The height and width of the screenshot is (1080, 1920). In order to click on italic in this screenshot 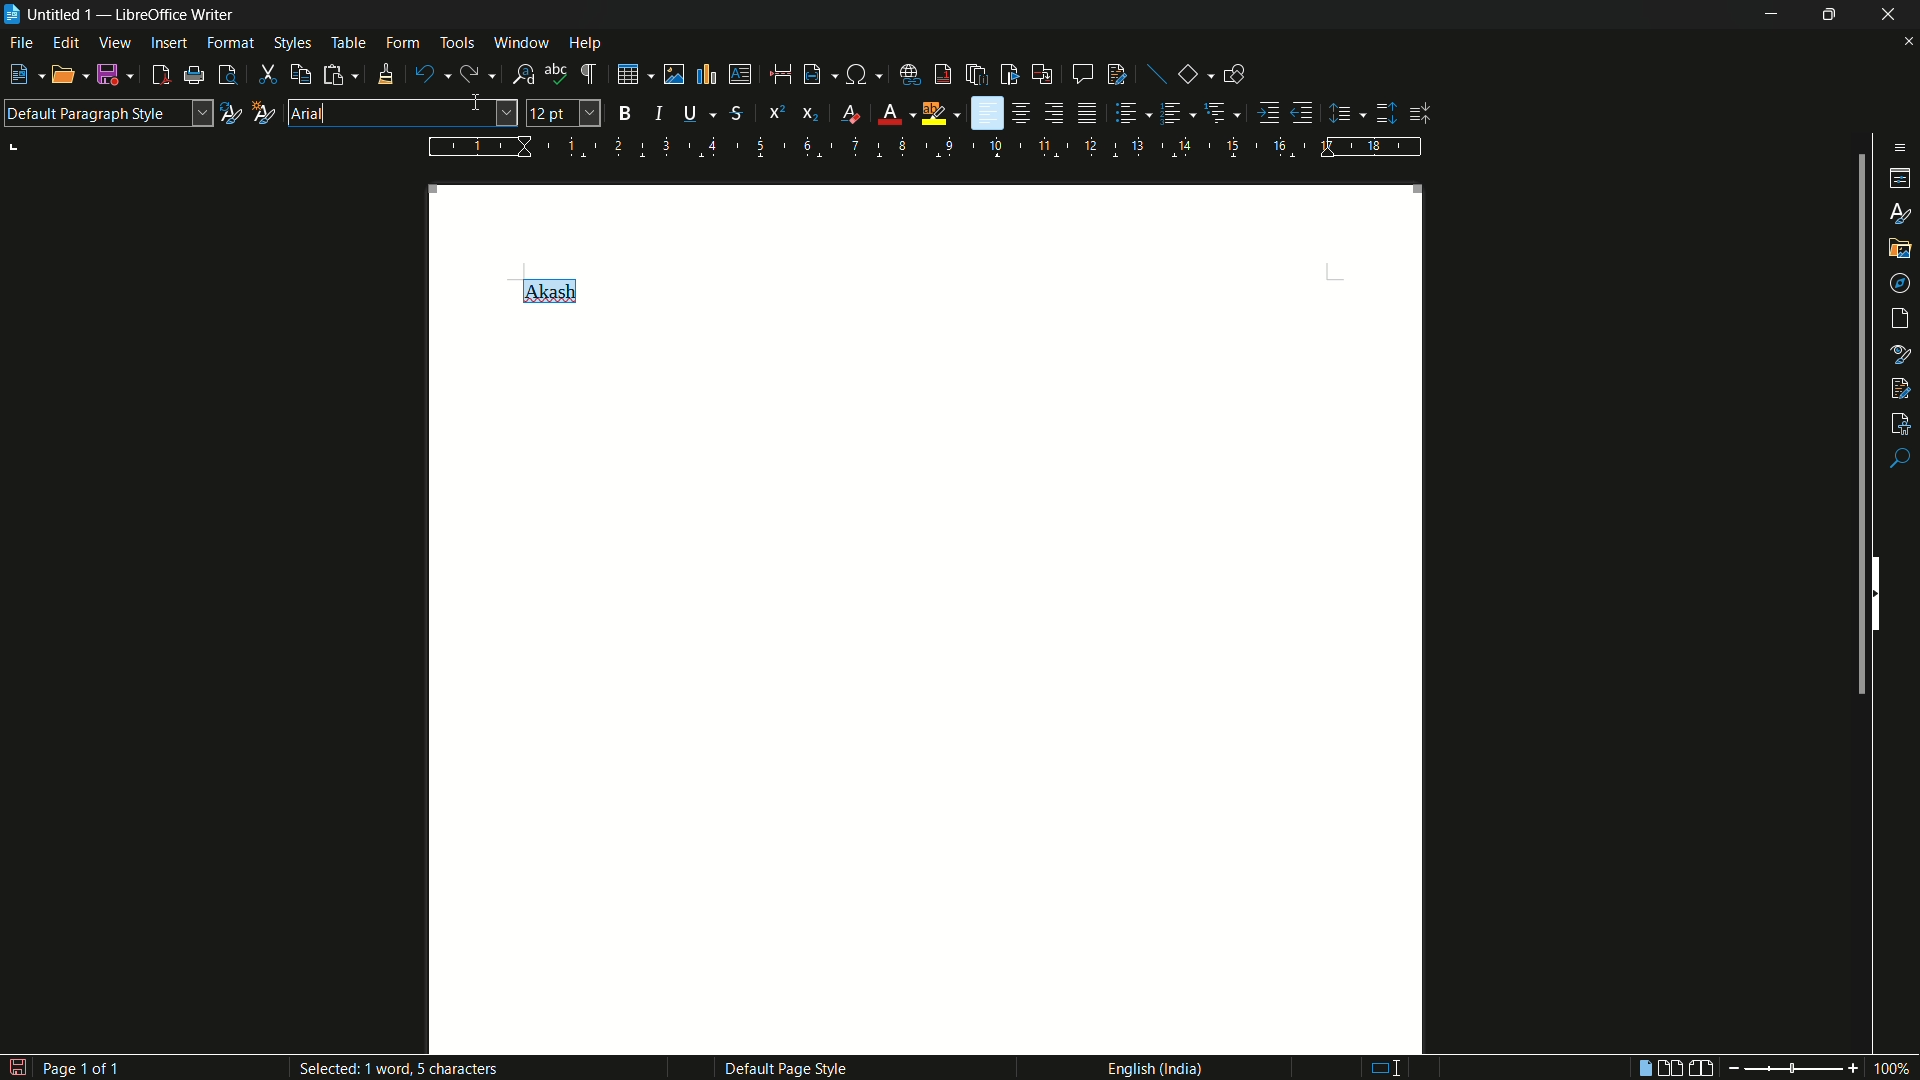, I will do `click(664, 113)`.